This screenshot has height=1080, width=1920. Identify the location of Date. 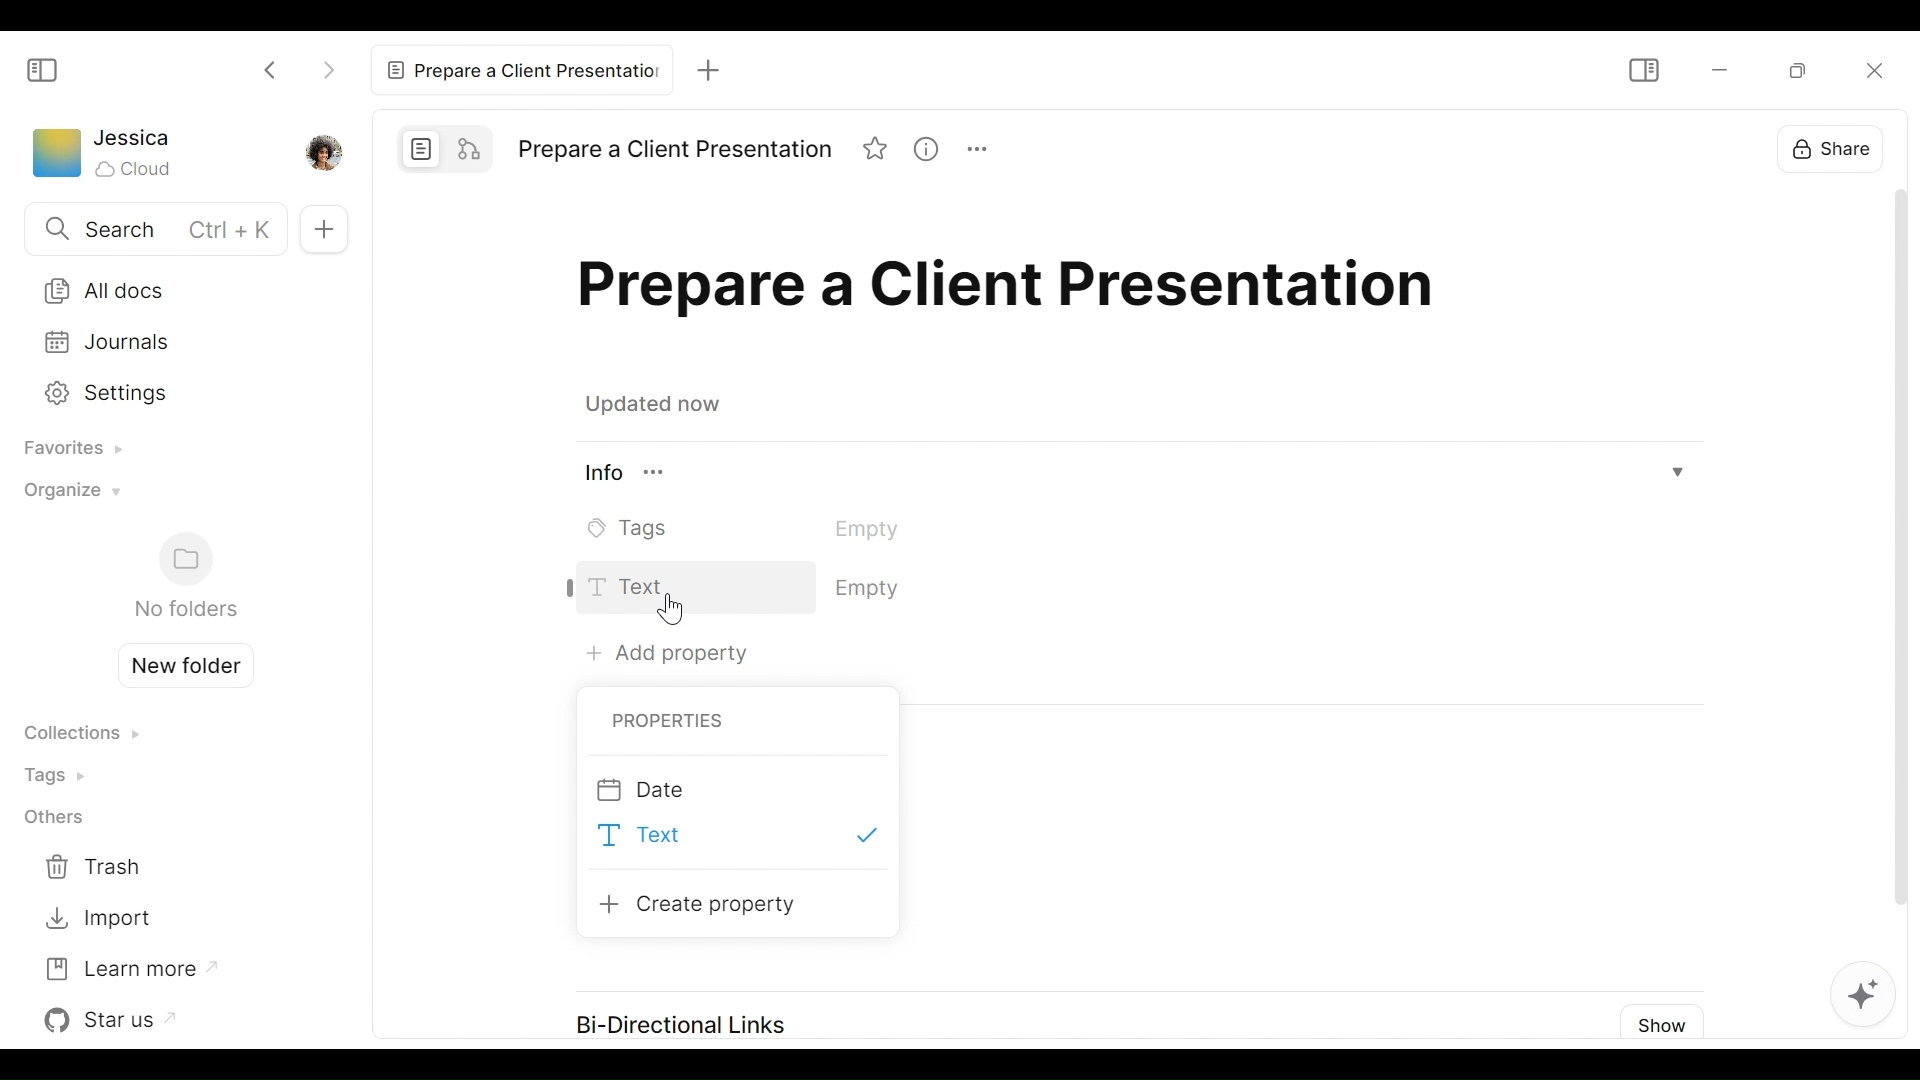
(665, 792).